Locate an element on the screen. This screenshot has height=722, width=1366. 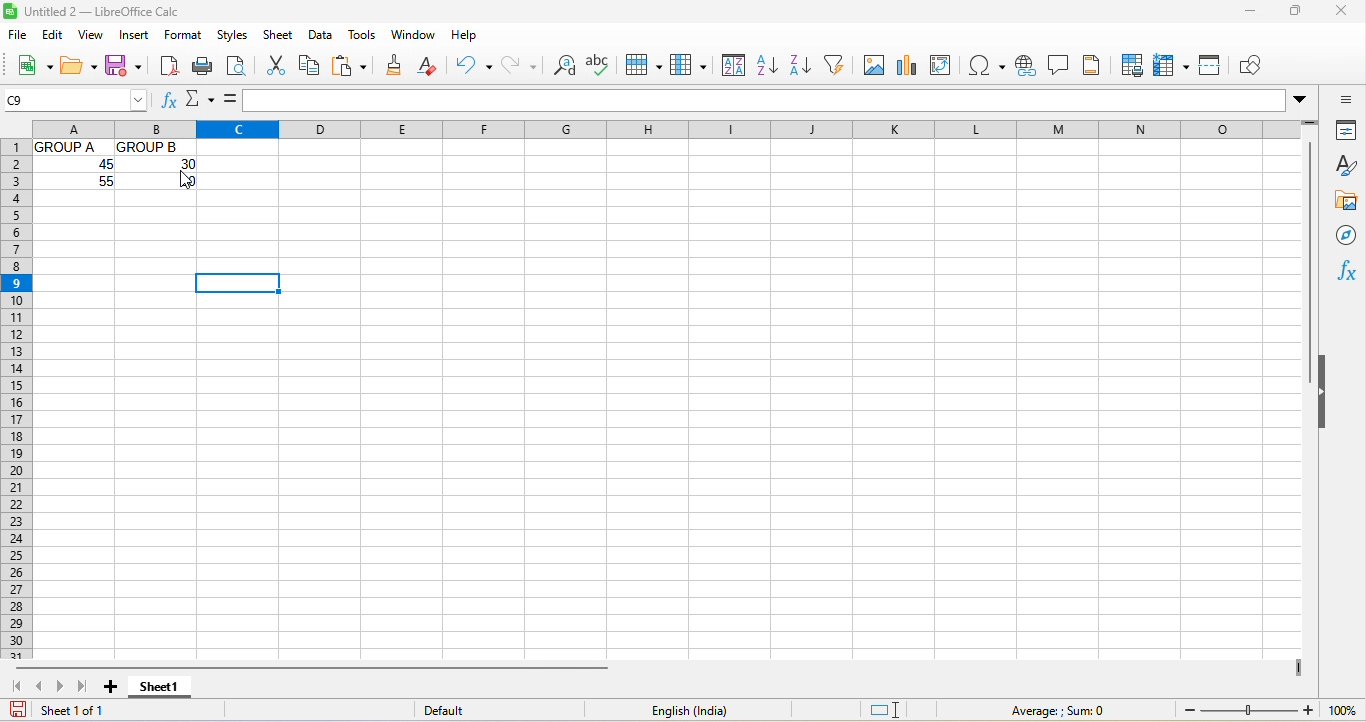
next sheet is located at coordinates (65, 690).